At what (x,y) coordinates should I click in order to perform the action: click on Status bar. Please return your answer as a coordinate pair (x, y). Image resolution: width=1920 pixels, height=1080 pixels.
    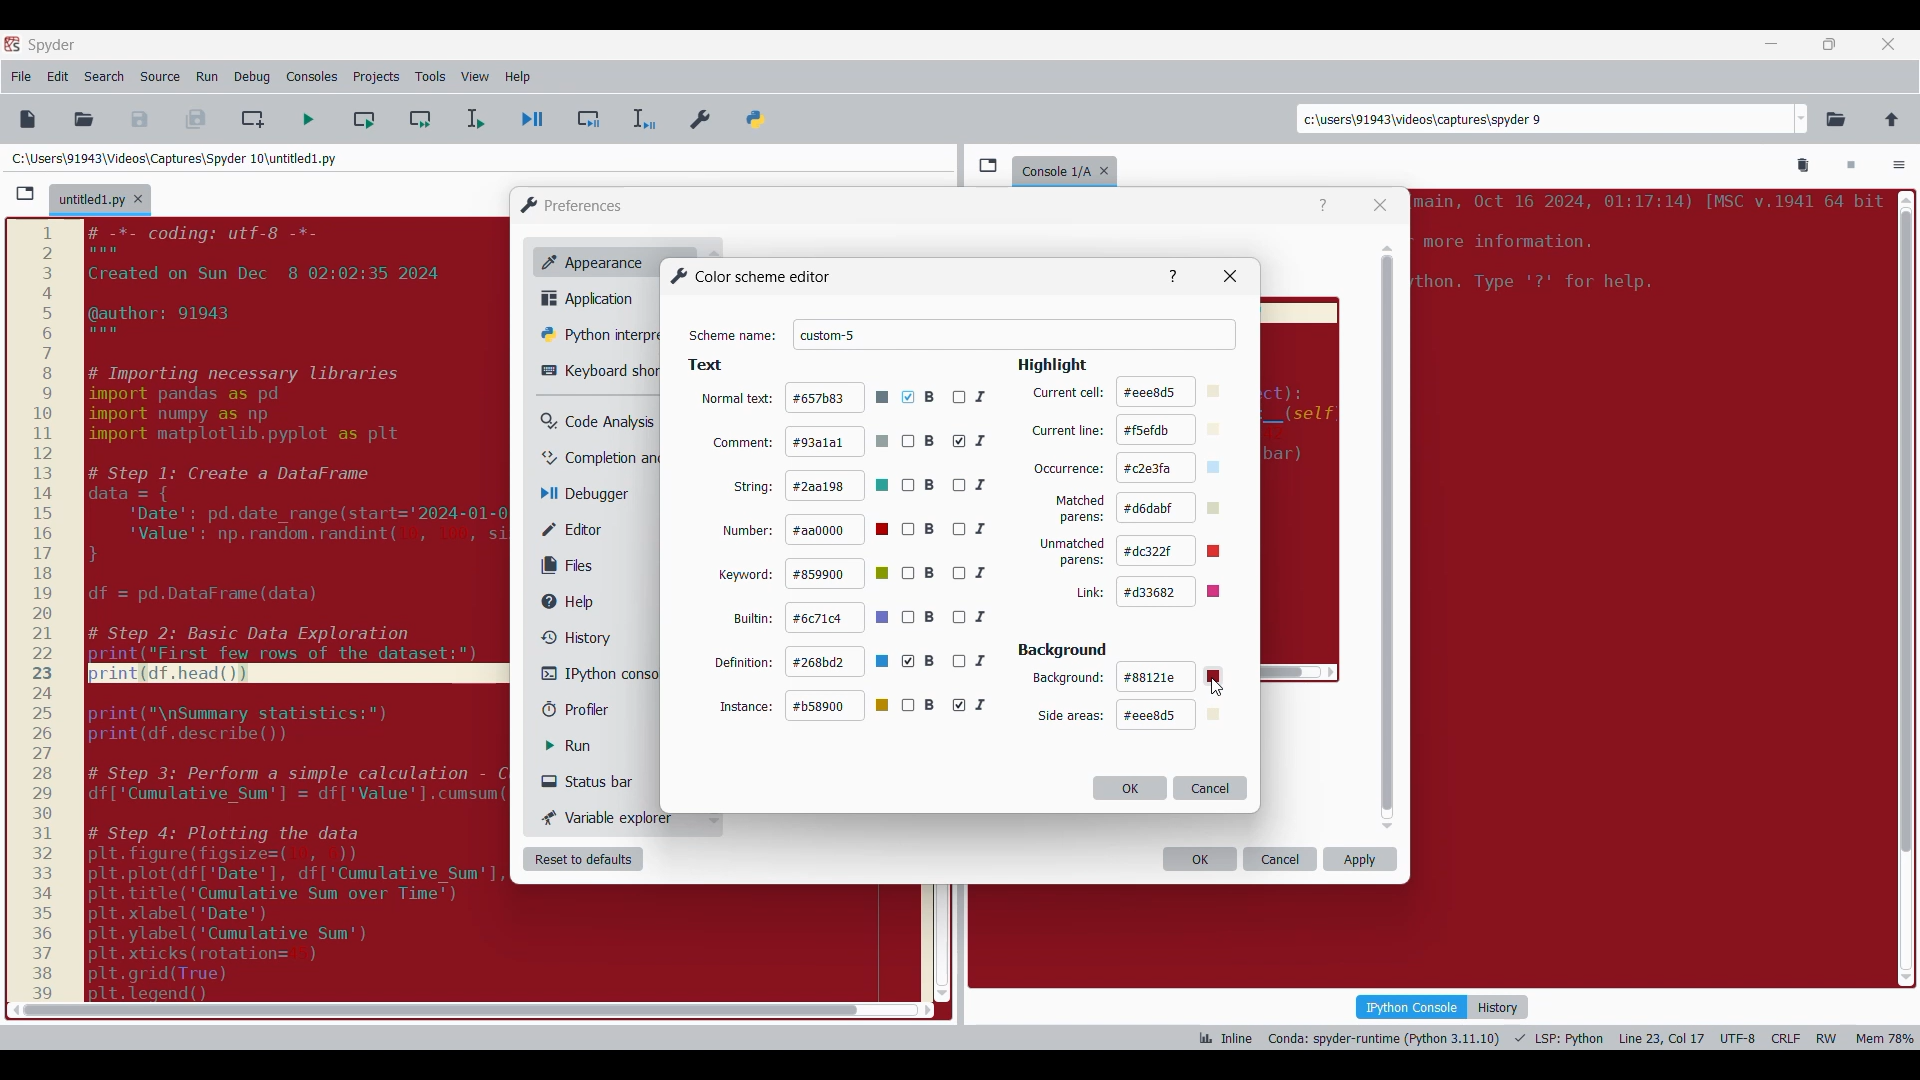
    Looking at the image, I should click on (595, 781).